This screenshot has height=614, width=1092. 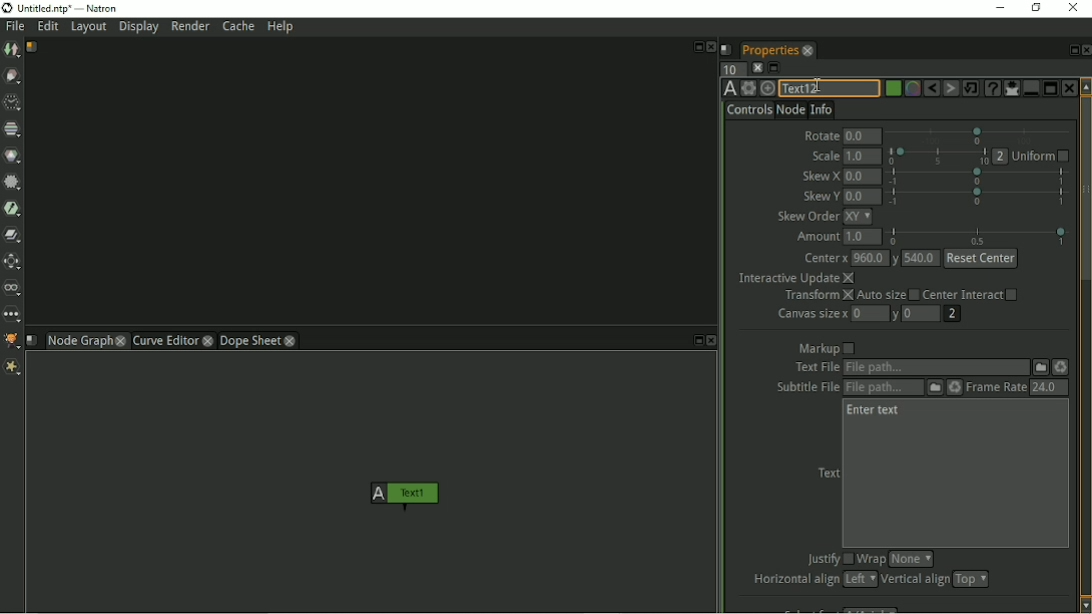 I want to click on Extra, so click(x=15, y=369).